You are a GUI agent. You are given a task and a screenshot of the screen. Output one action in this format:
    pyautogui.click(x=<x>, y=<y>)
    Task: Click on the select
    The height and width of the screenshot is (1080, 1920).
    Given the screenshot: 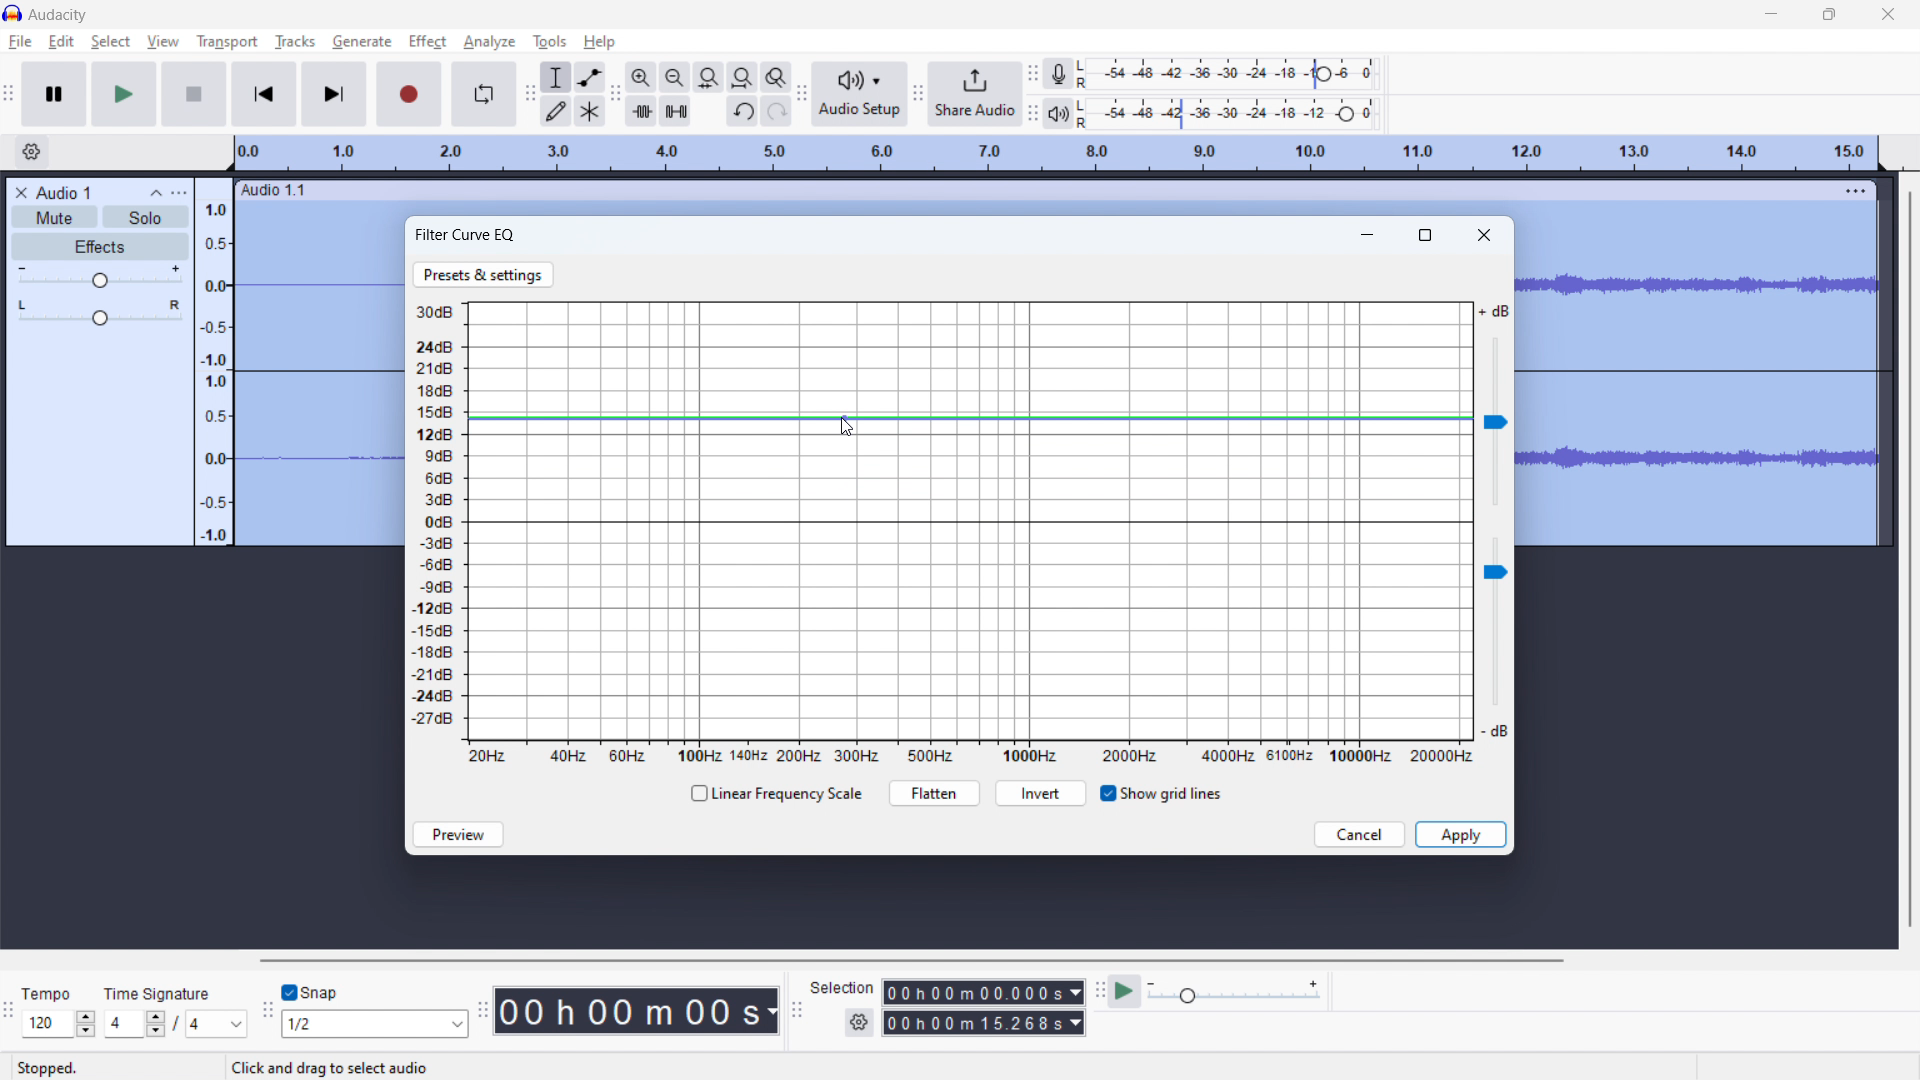 What is the action you would take?
    pyautogui.click(x=110, y=42)
    